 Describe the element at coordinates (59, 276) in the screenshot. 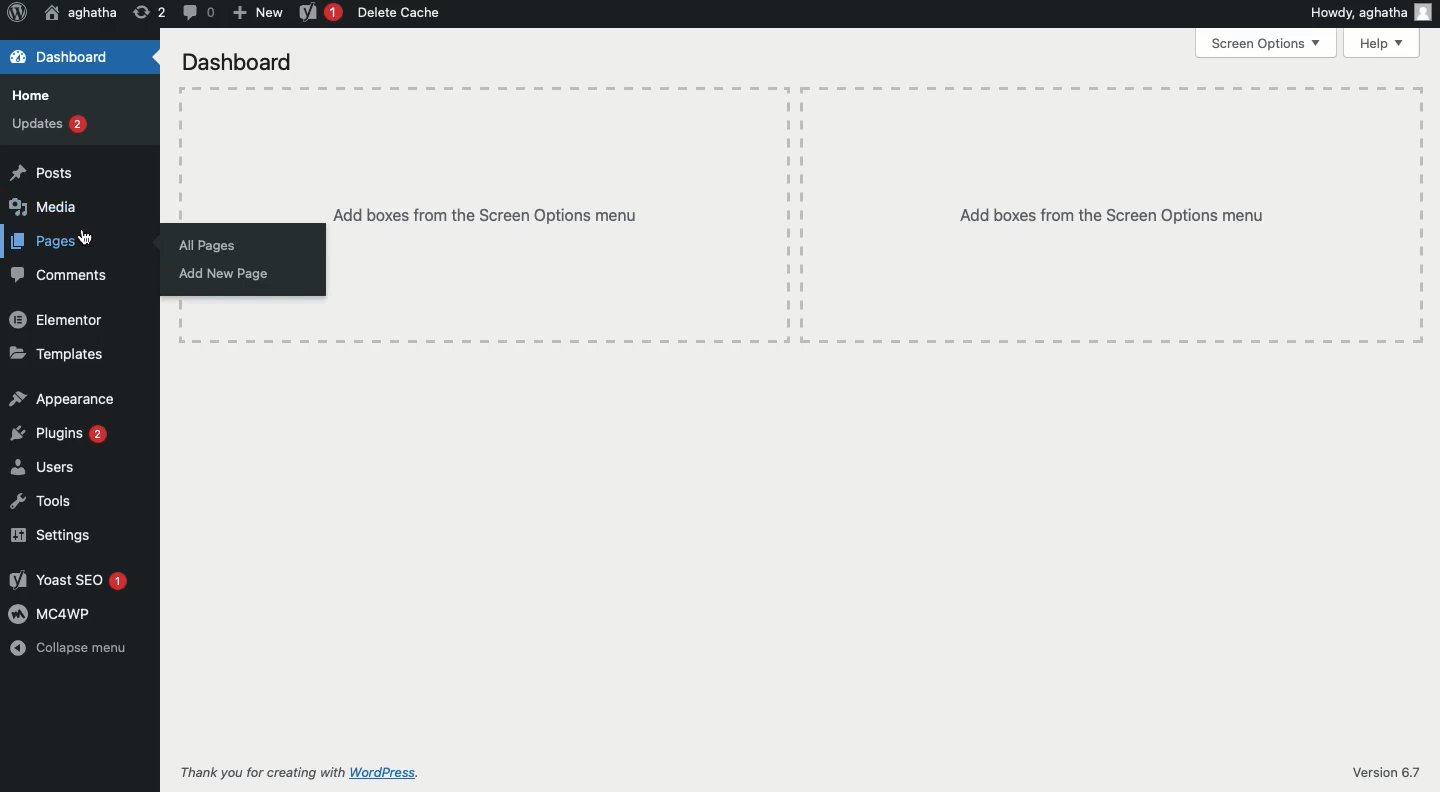

I see `Comments` at that location.